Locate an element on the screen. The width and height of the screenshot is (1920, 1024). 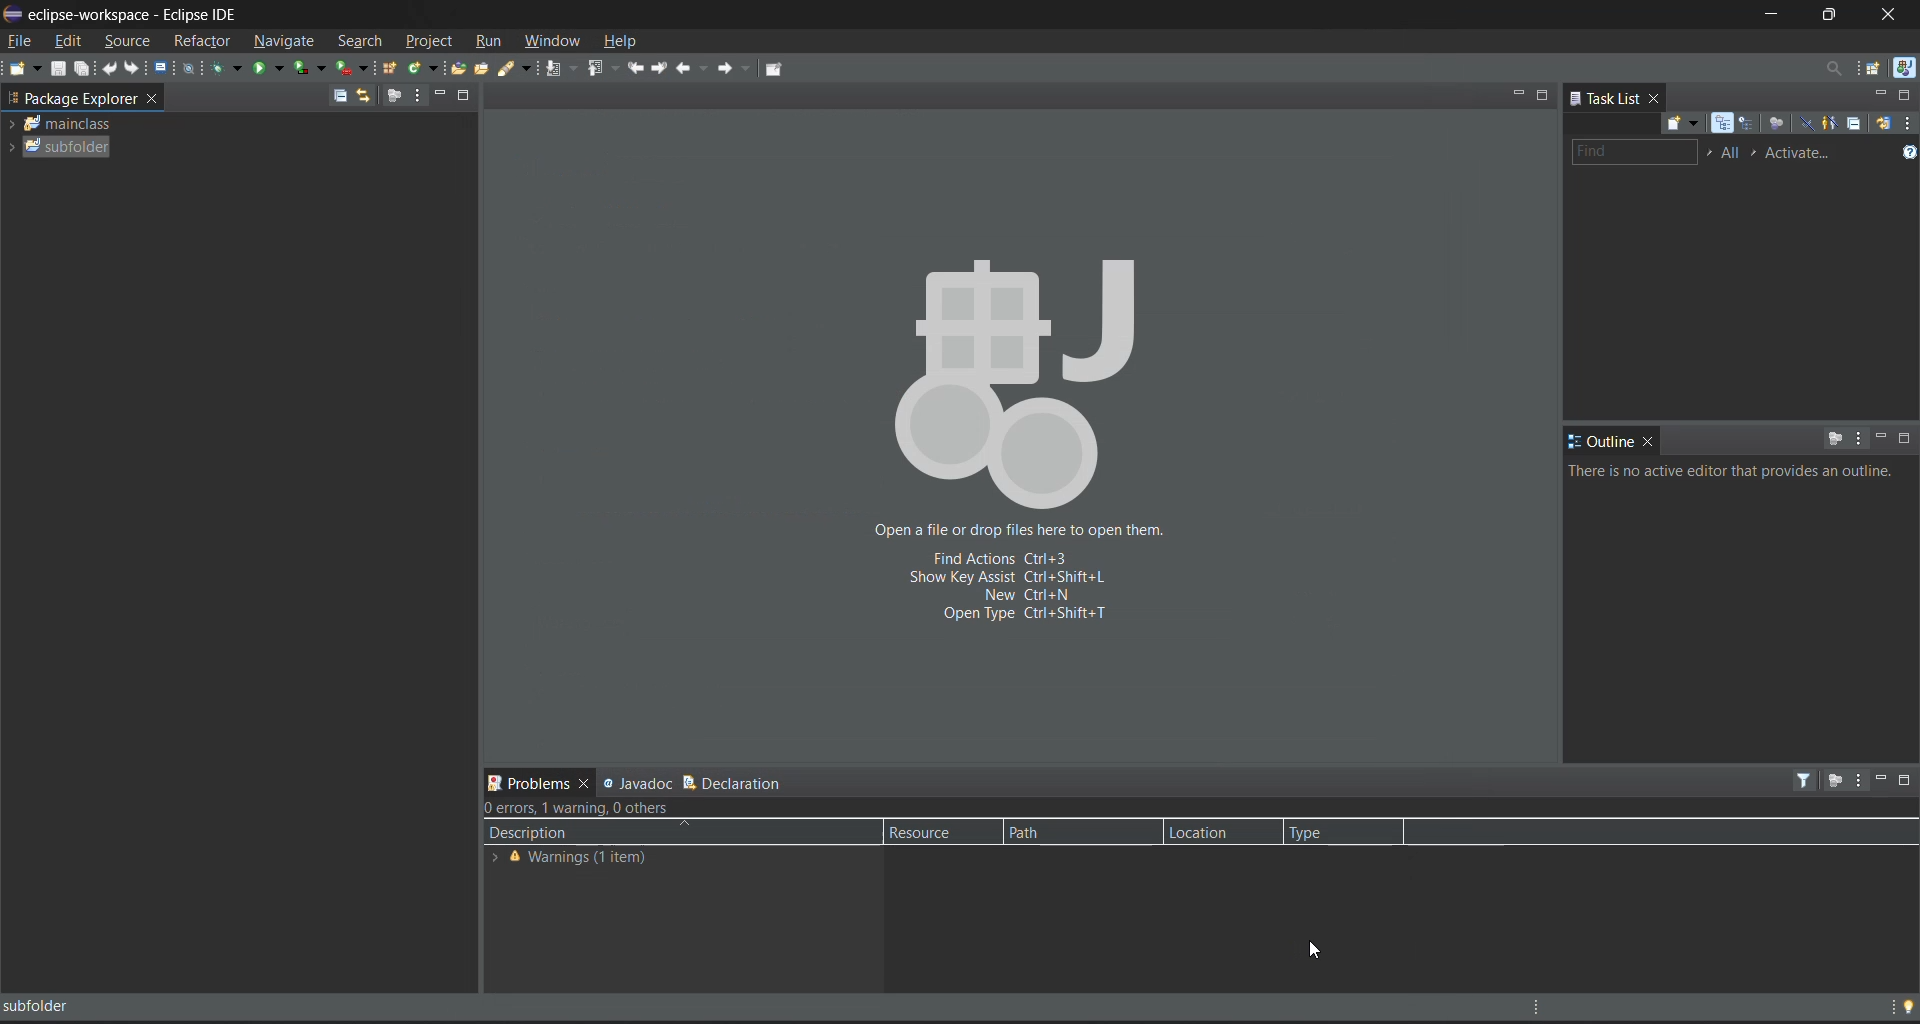
view menu is located at coordinates (1908, 124).